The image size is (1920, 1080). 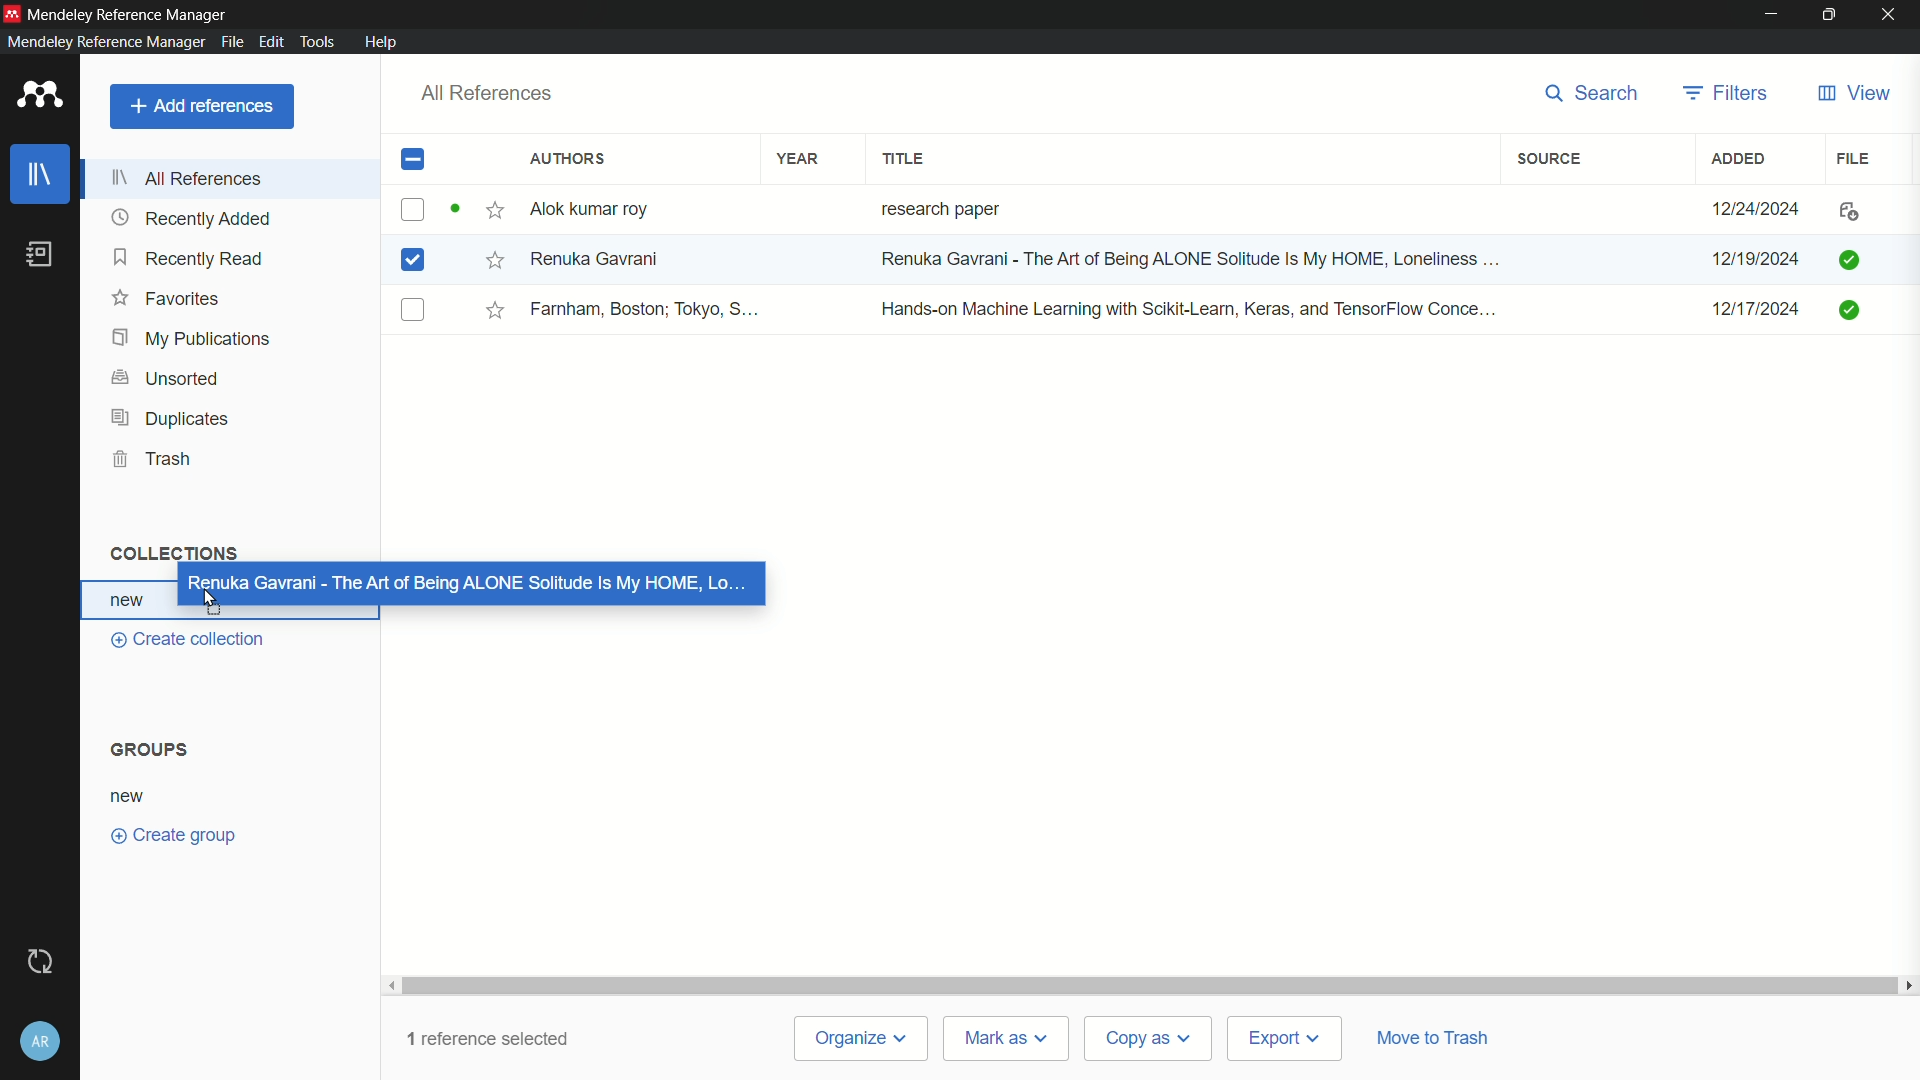 What do you see at coordinates (12, 13) in the screenshot?
I see `app icon` at bounding box center [12, 13].